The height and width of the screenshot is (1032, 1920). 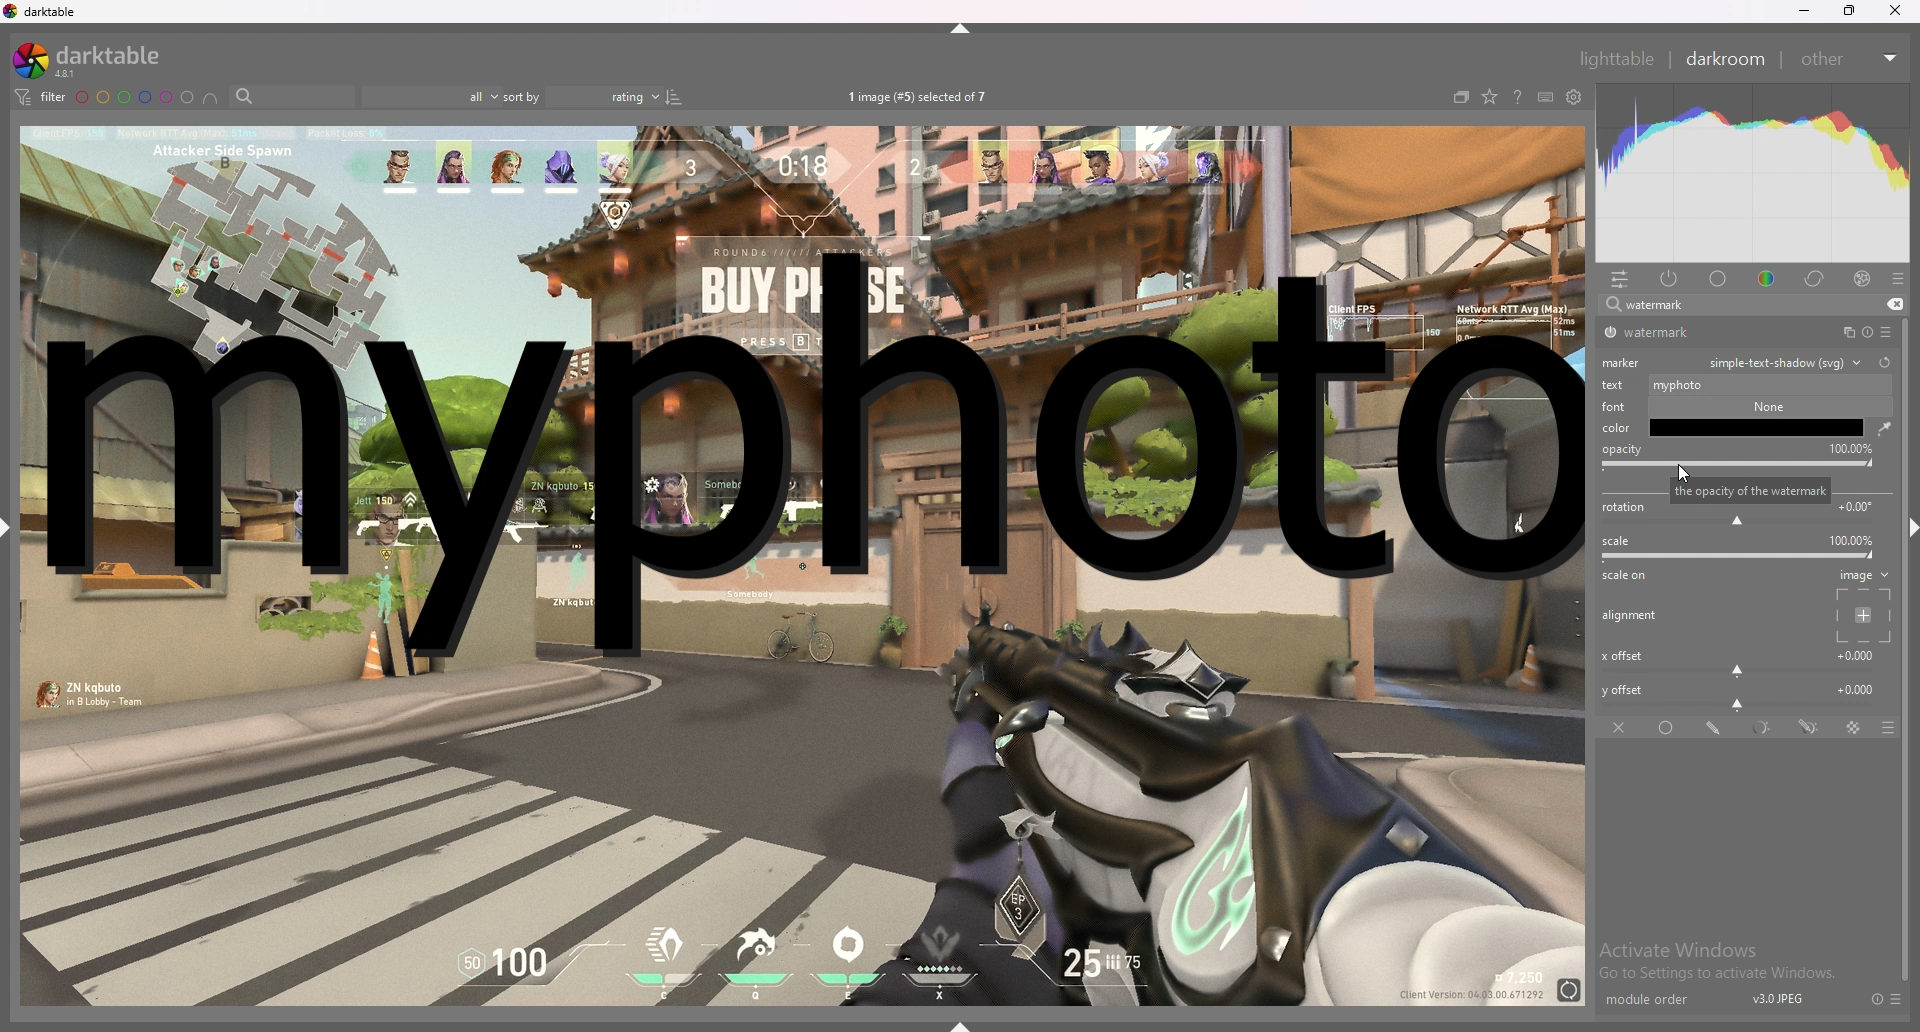 I want to click on alignment, so click(x=1633, y=616).